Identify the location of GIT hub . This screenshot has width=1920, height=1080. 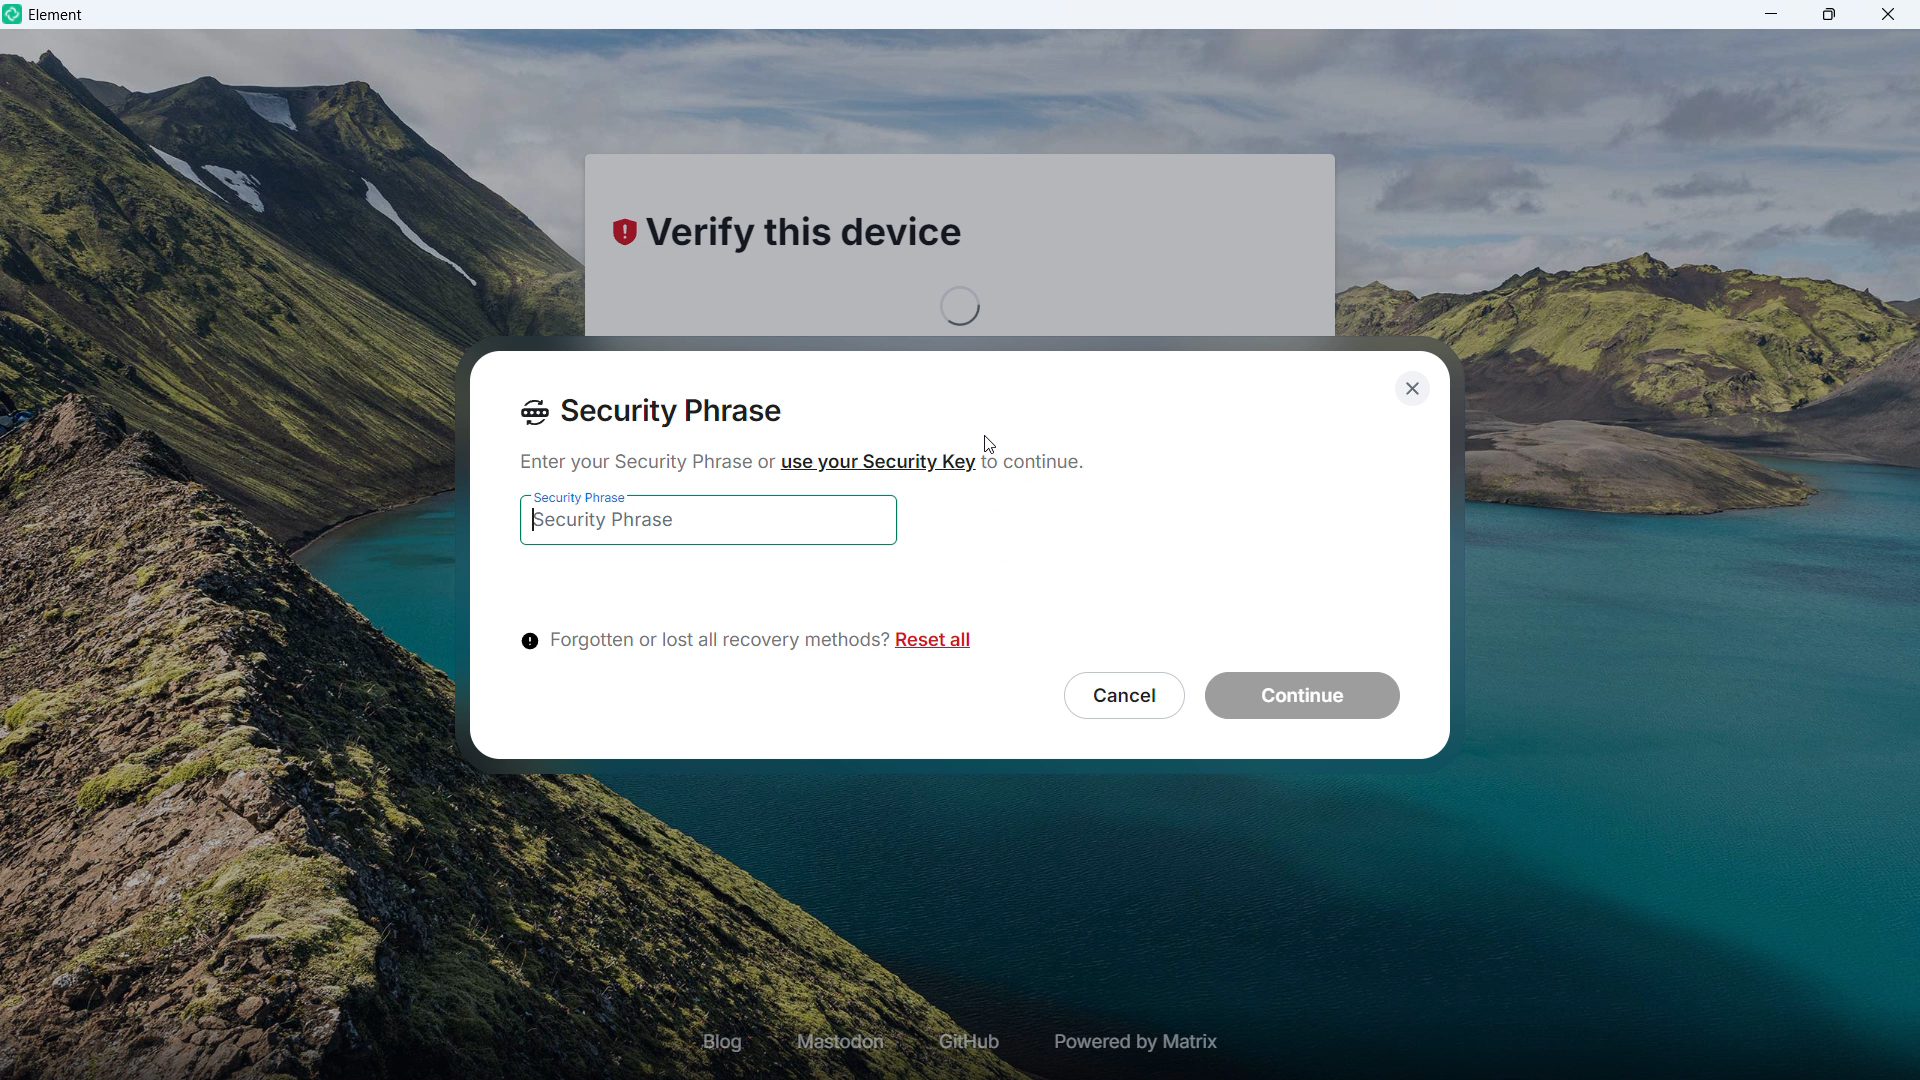
(965, 1043).